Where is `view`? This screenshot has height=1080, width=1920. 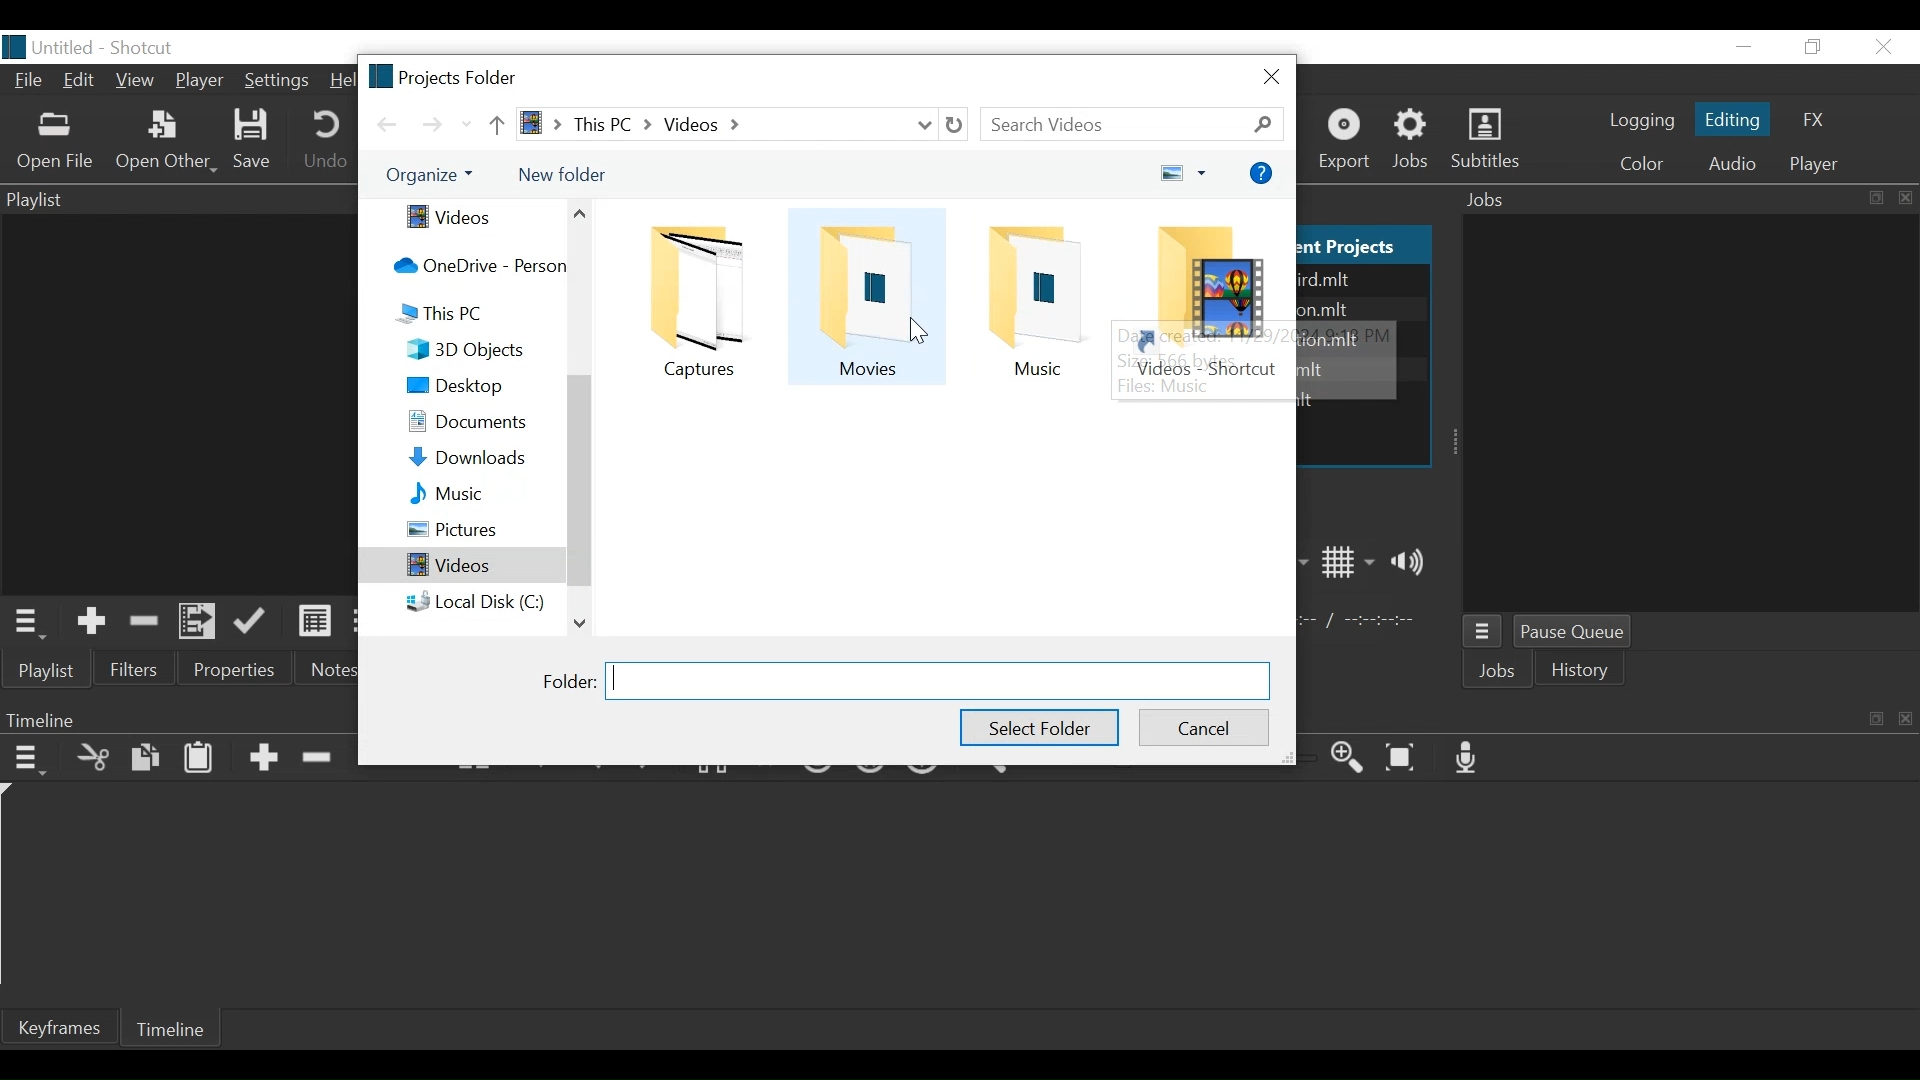
view is located at coordinates (1181, 172).